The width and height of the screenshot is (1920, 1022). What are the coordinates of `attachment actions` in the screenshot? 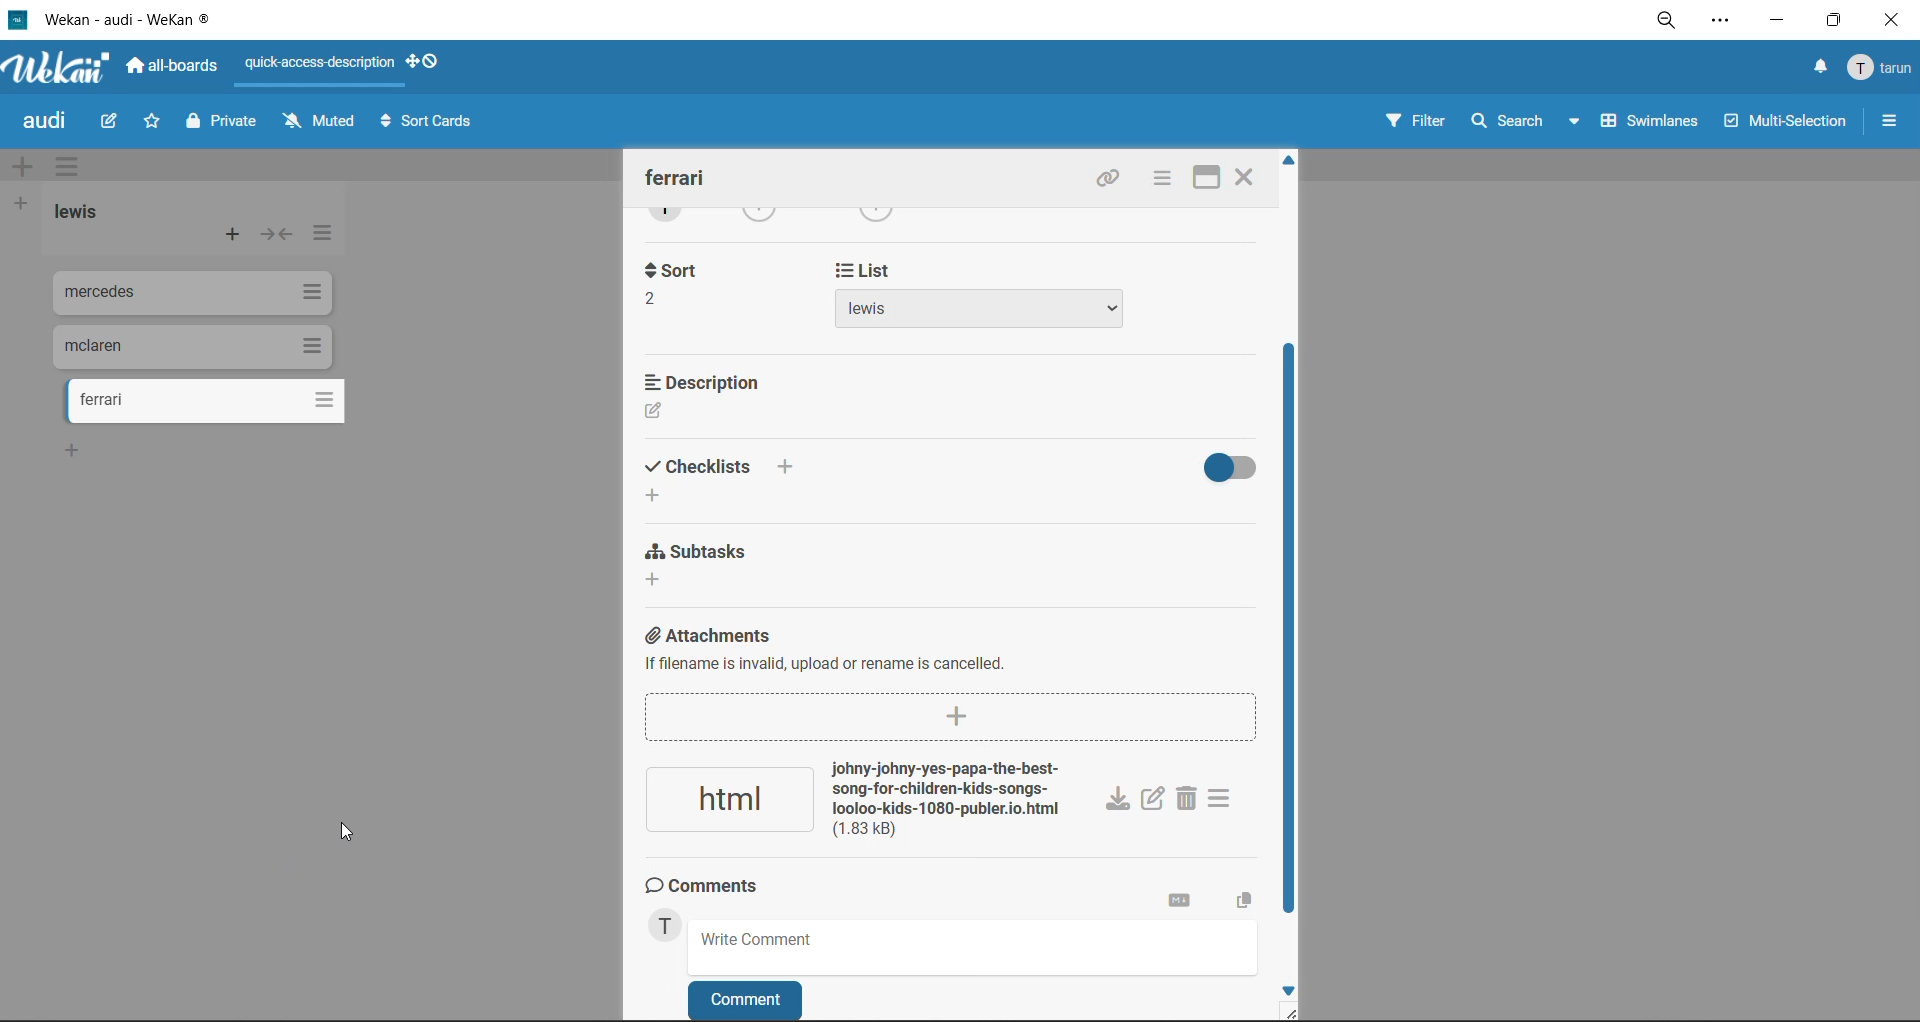 It's located at (1224, 799).